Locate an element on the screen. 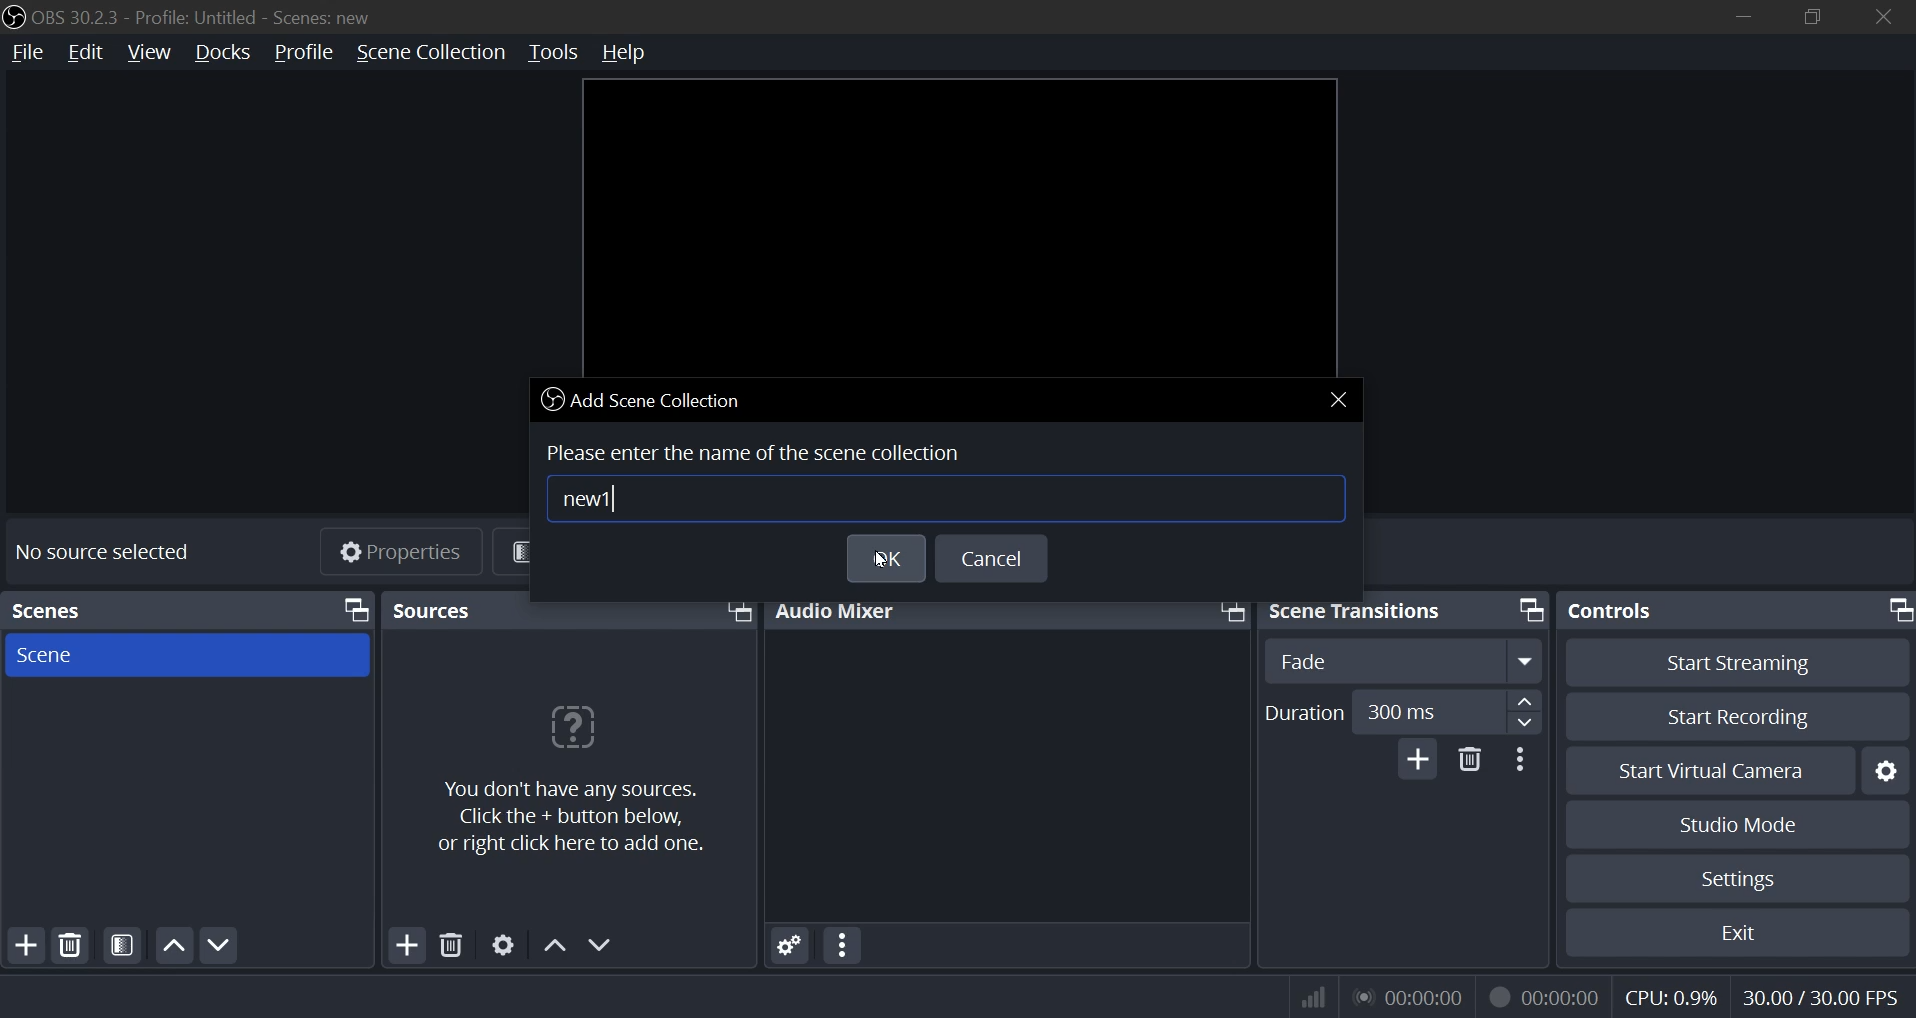 The height and width of the screenshot is (1018, 1916). OBS 30.2.3 - Profile: Untitled - Scenes: new is located at coordinates (222, 20).